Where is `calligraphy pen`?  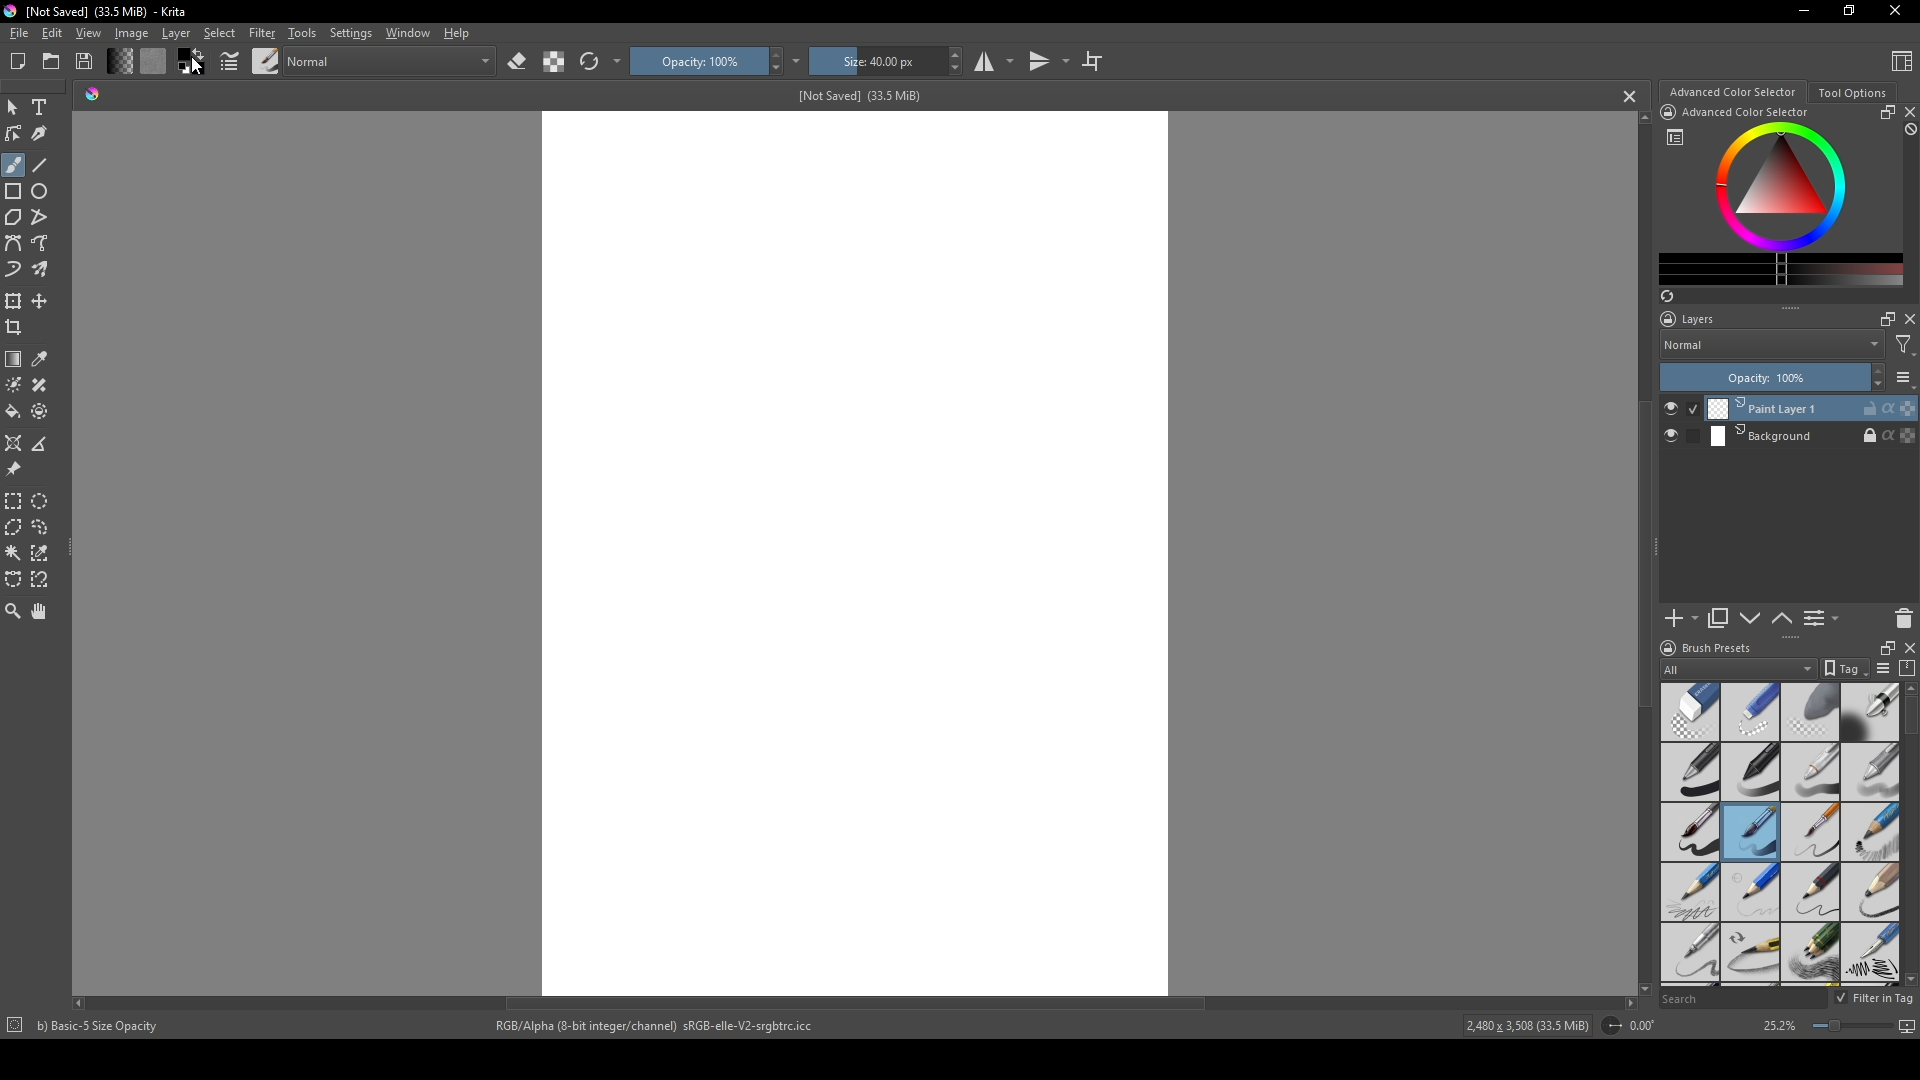
calligraphy pen is located at coordinates (1870, 955).